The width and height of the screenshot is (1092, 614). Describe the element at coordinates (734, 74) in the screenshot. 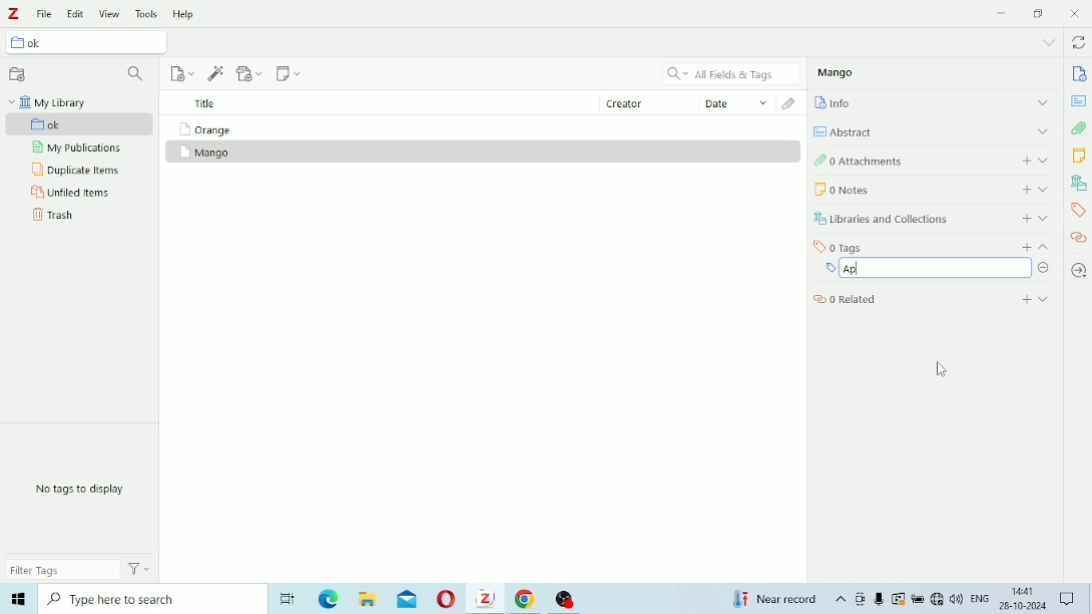

I see `All Fields & Tags` at that location.